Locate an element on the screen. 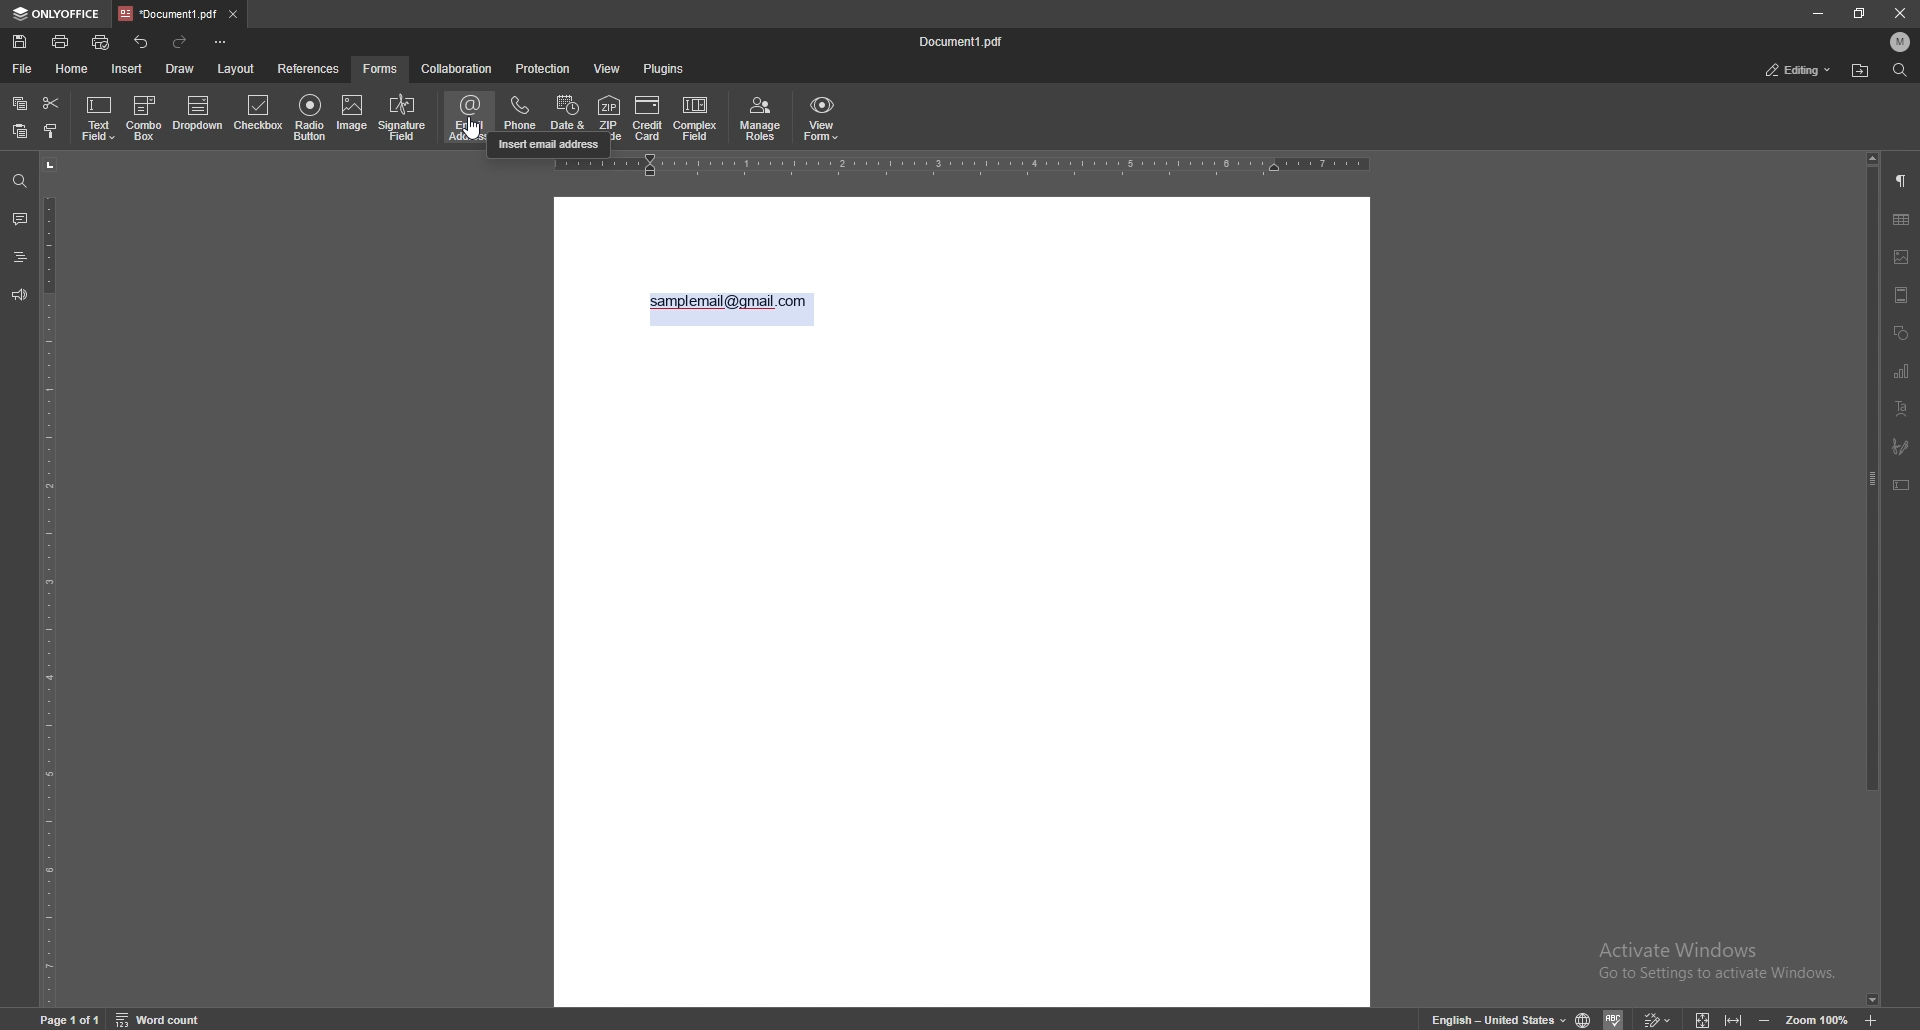 The width and height of the screenshot is (1920, 1030). resize is located at coordinates (1860, 12).